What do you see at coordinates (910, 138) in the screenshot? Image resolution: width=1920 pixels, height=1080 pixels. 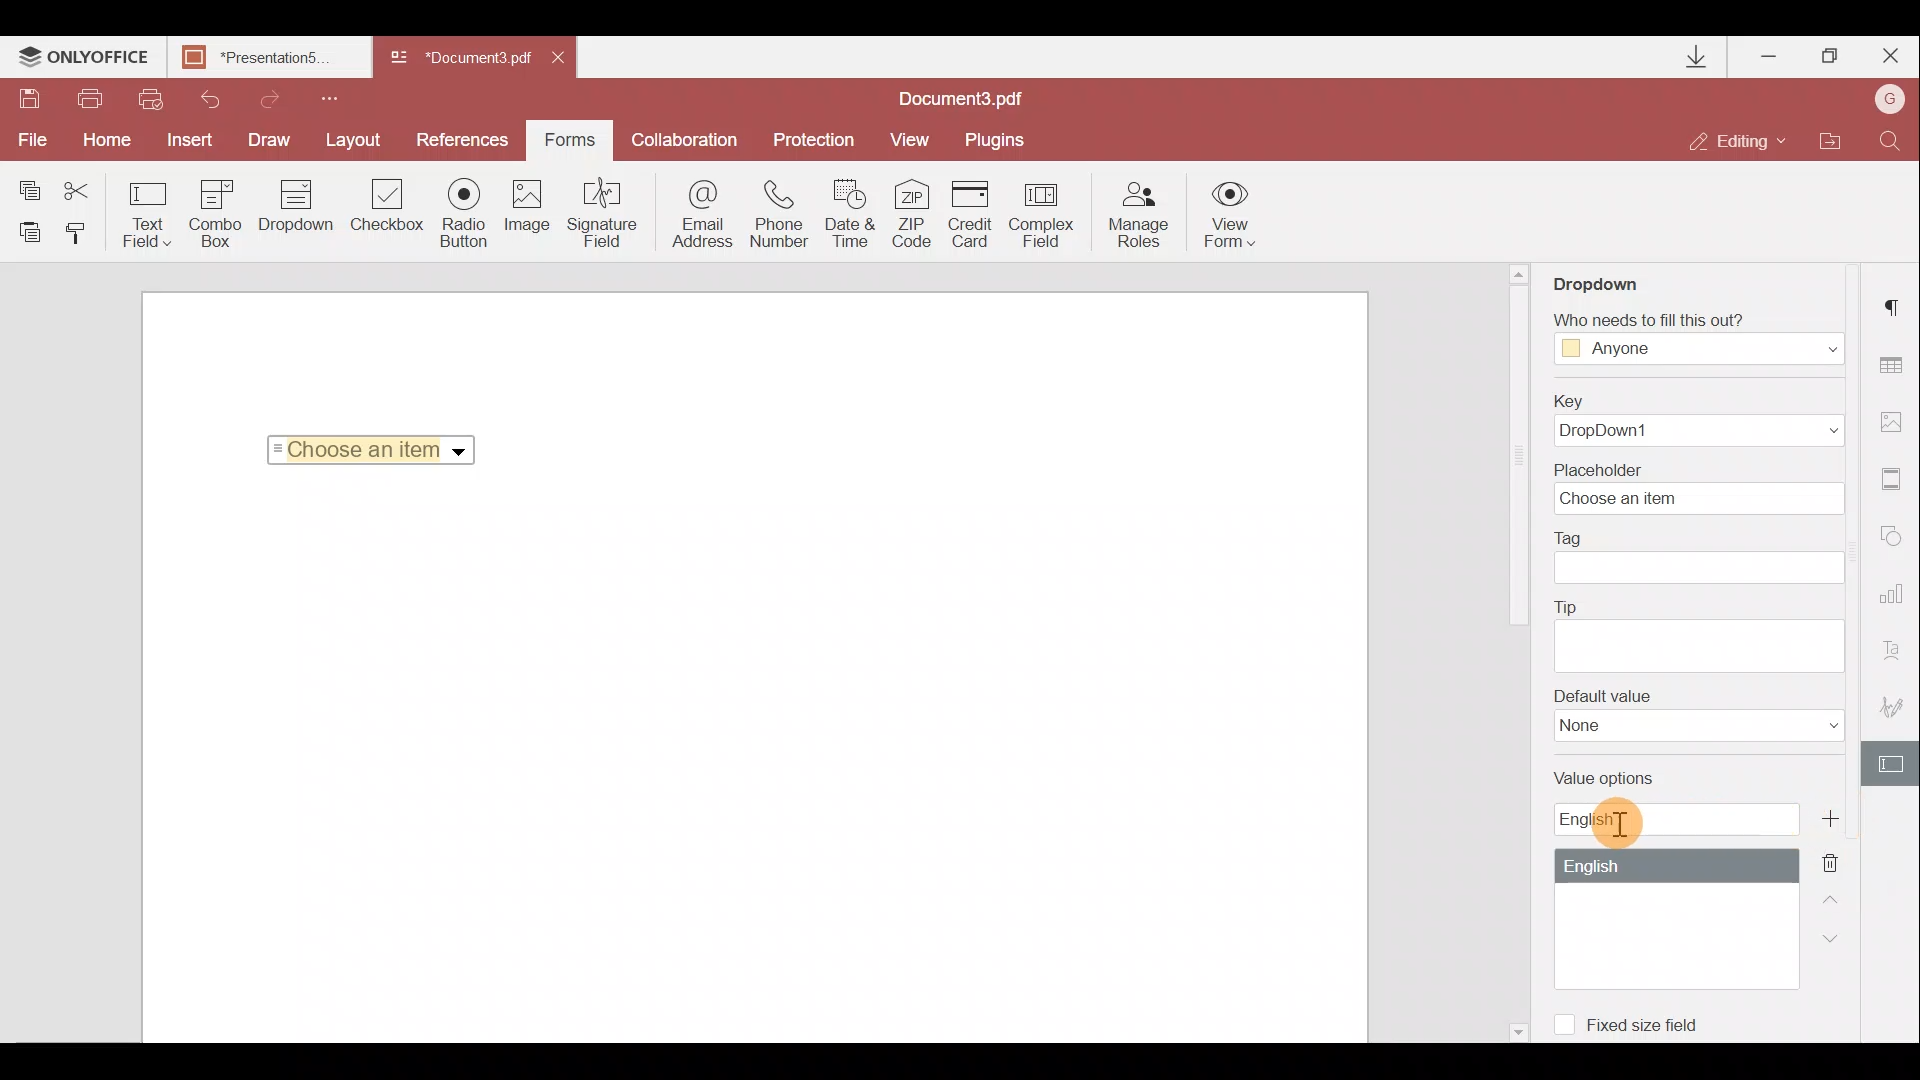 I see `View` at bounding box center [910, 138].